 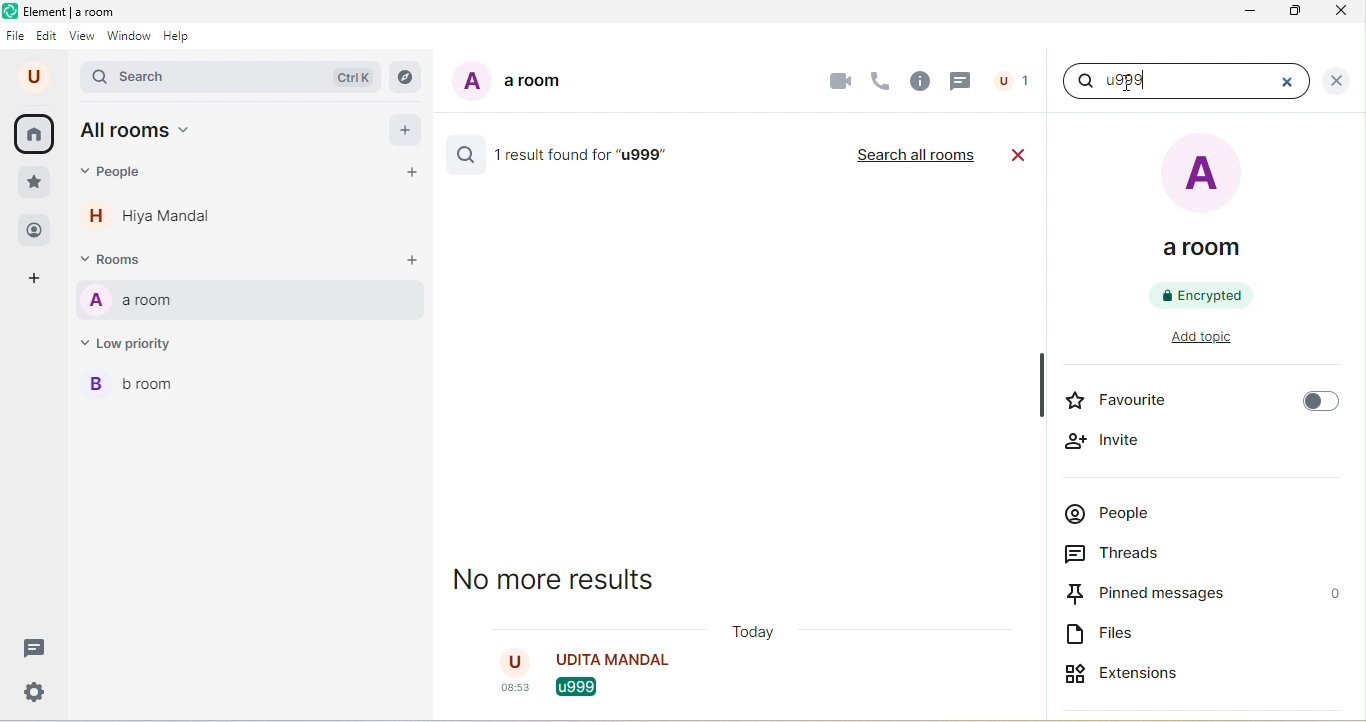 I want to click on favourites, so click(x=34, y=183).